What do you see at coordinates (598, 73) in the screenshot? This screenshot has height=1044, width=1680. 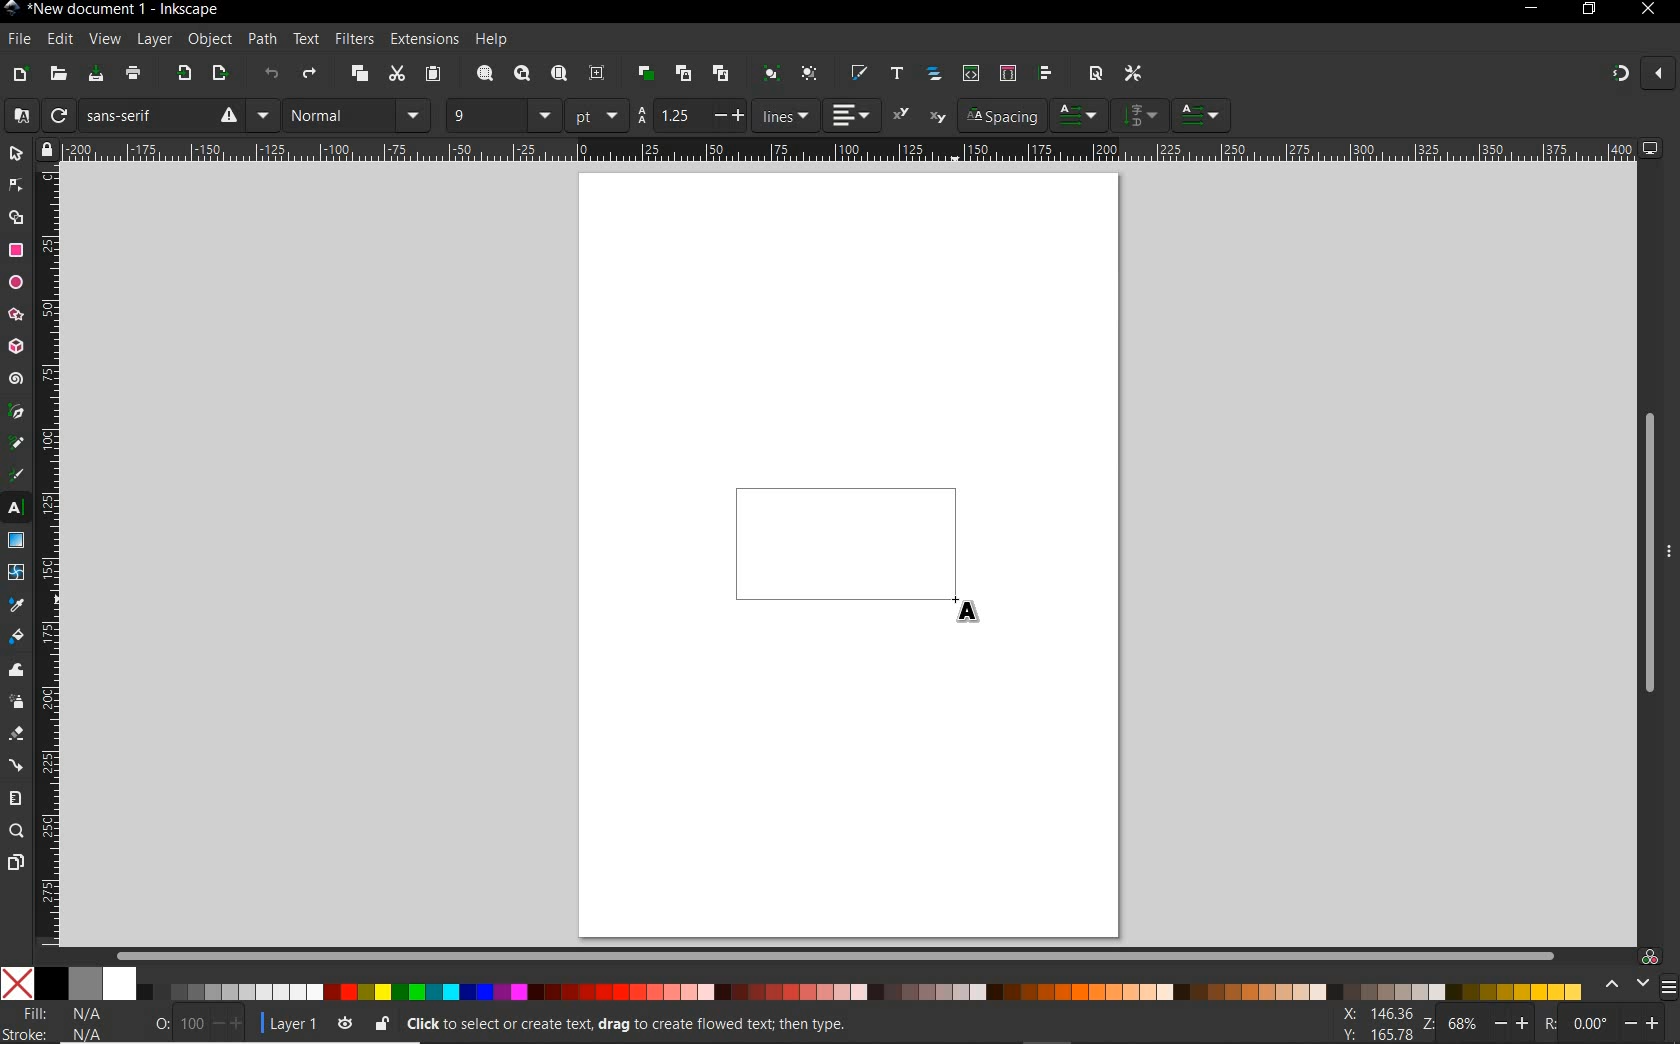 I see `zoom center page` at bounding box center [598, 73].